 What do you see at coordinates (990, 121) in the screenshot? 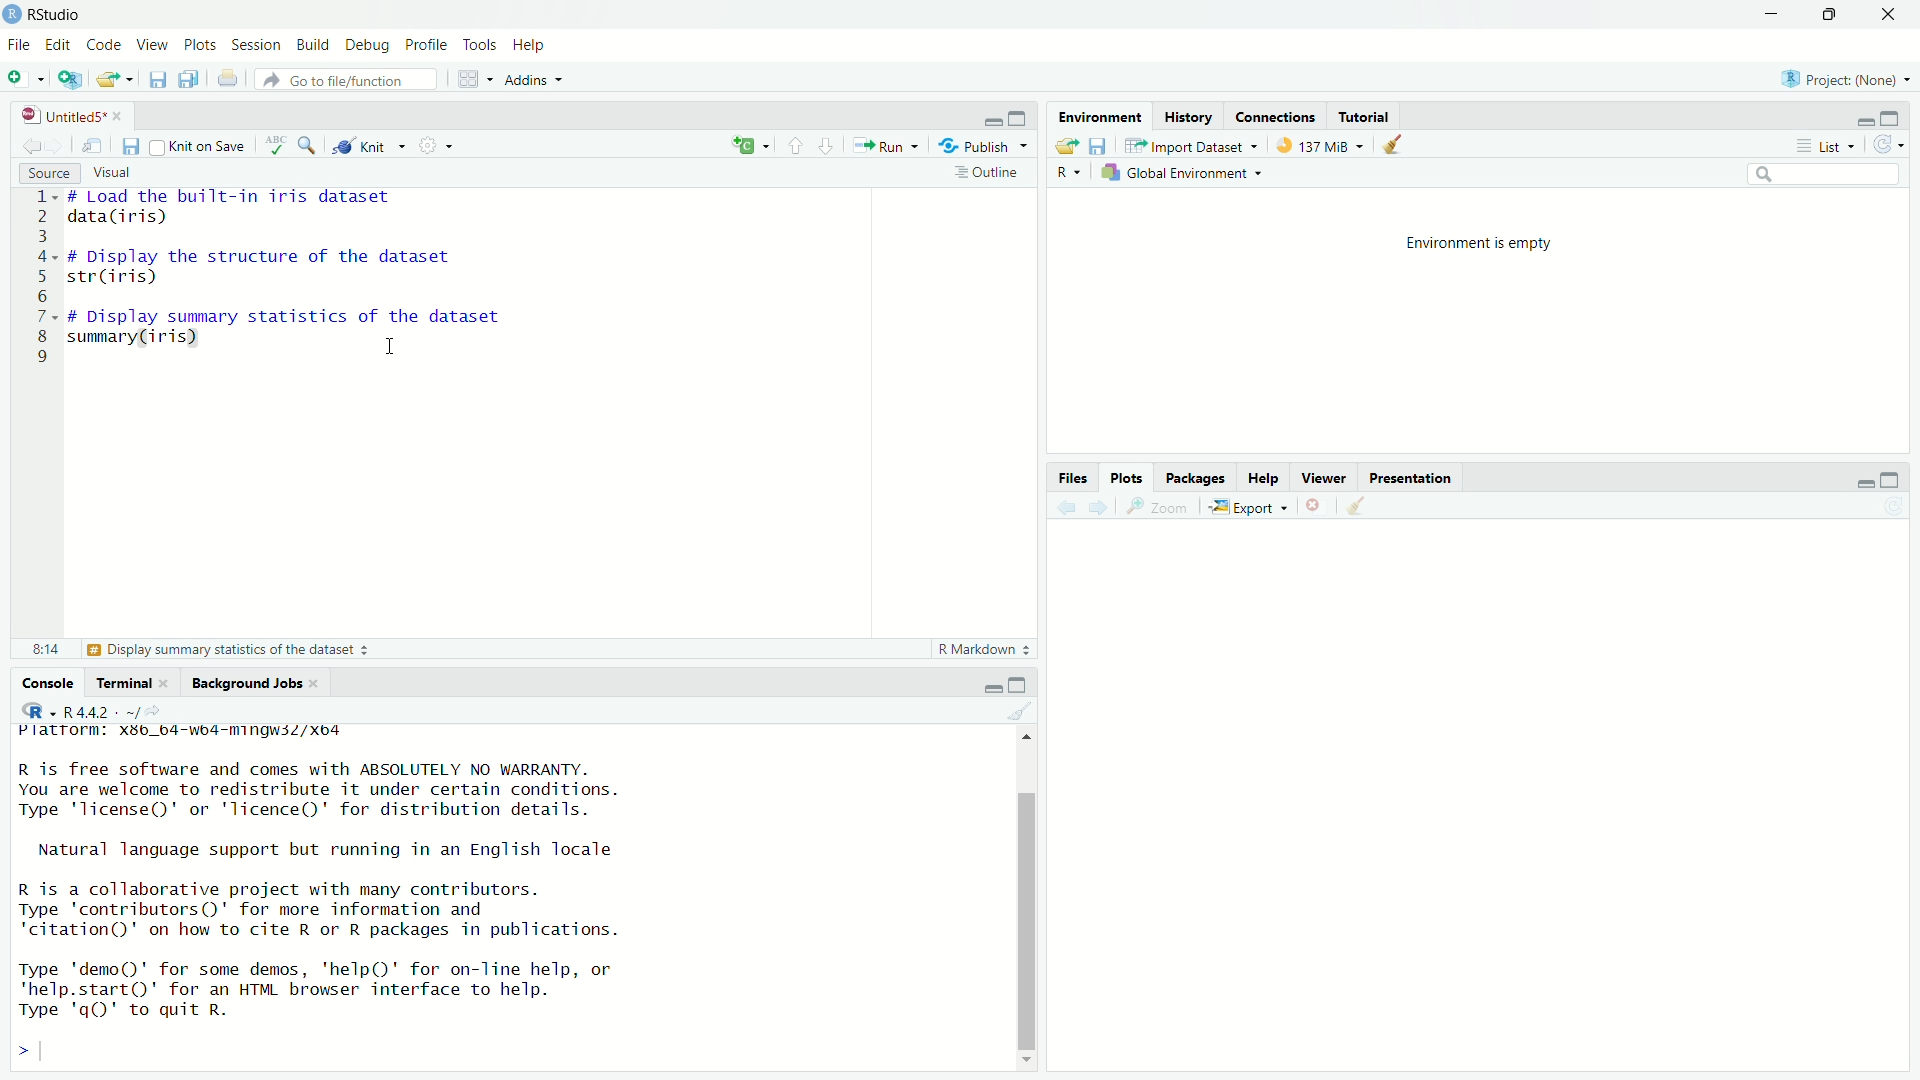
I see `Hide` at bounding box center [990, 121].